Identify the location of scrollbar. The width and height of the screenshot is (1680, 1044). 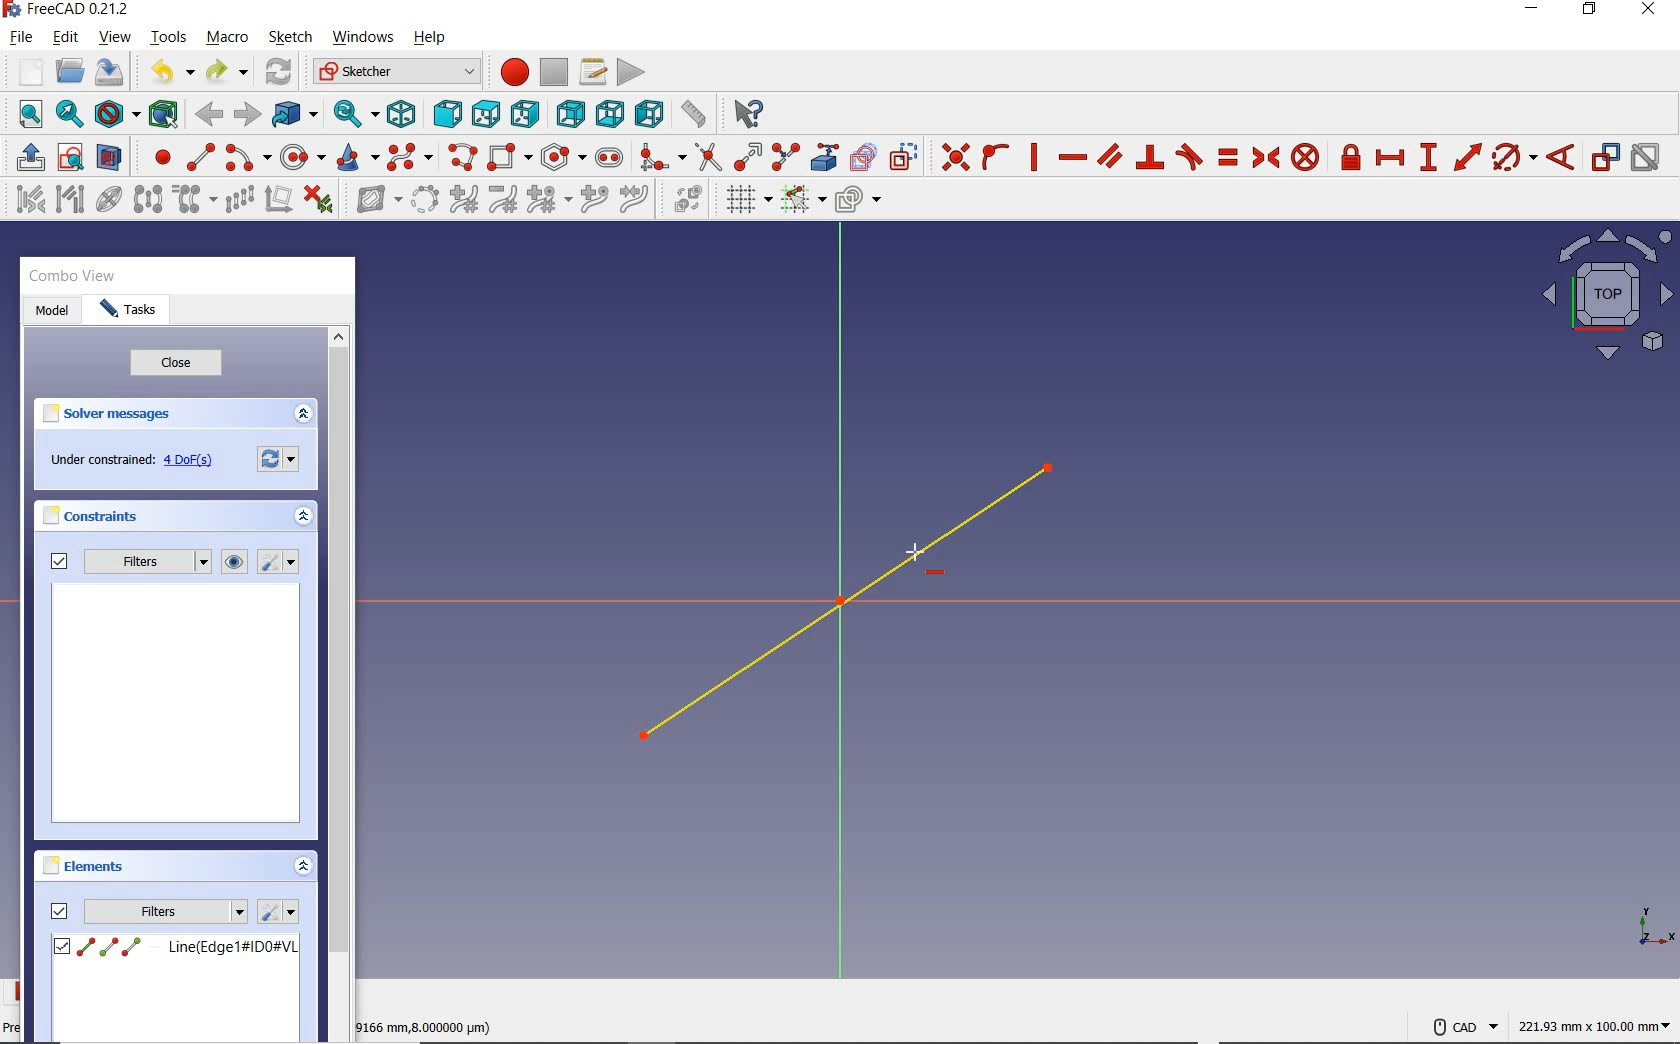
(339, 642).